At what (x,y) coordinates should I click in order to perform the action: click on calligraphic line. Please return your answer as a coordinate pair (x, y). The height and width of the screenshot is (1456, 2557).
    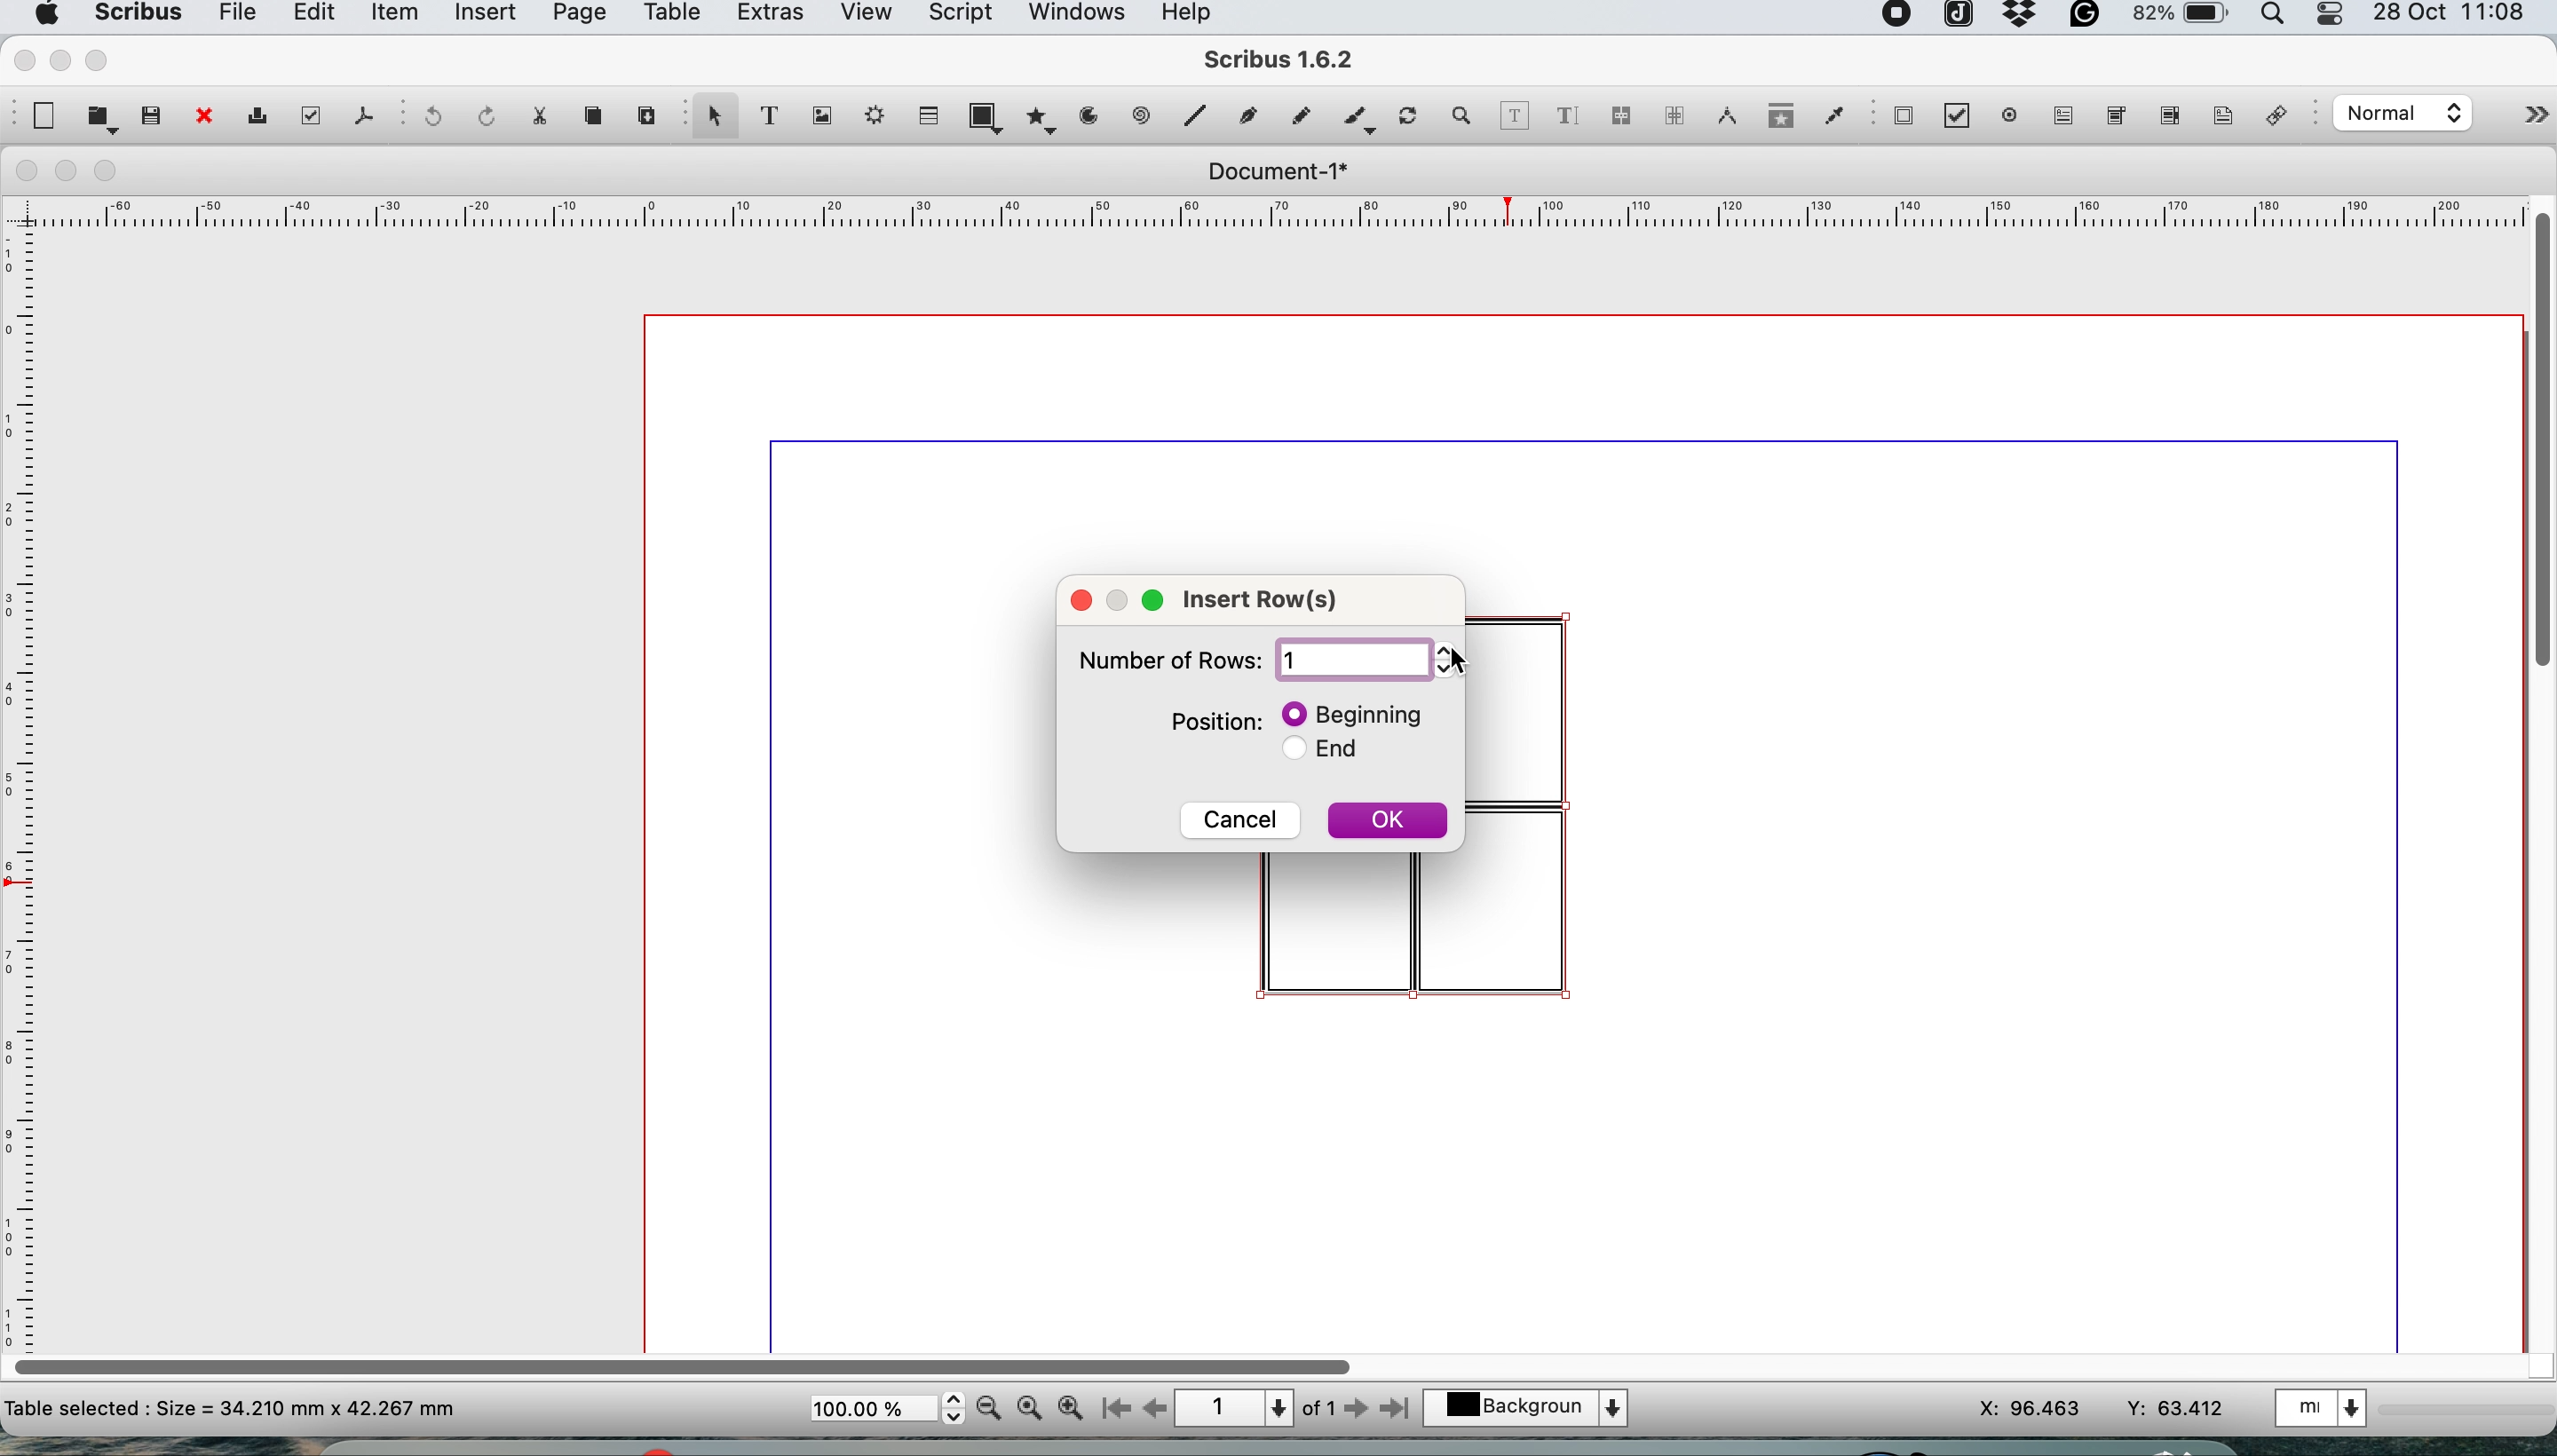
    Looking at the image, I should click on (1355, 121).